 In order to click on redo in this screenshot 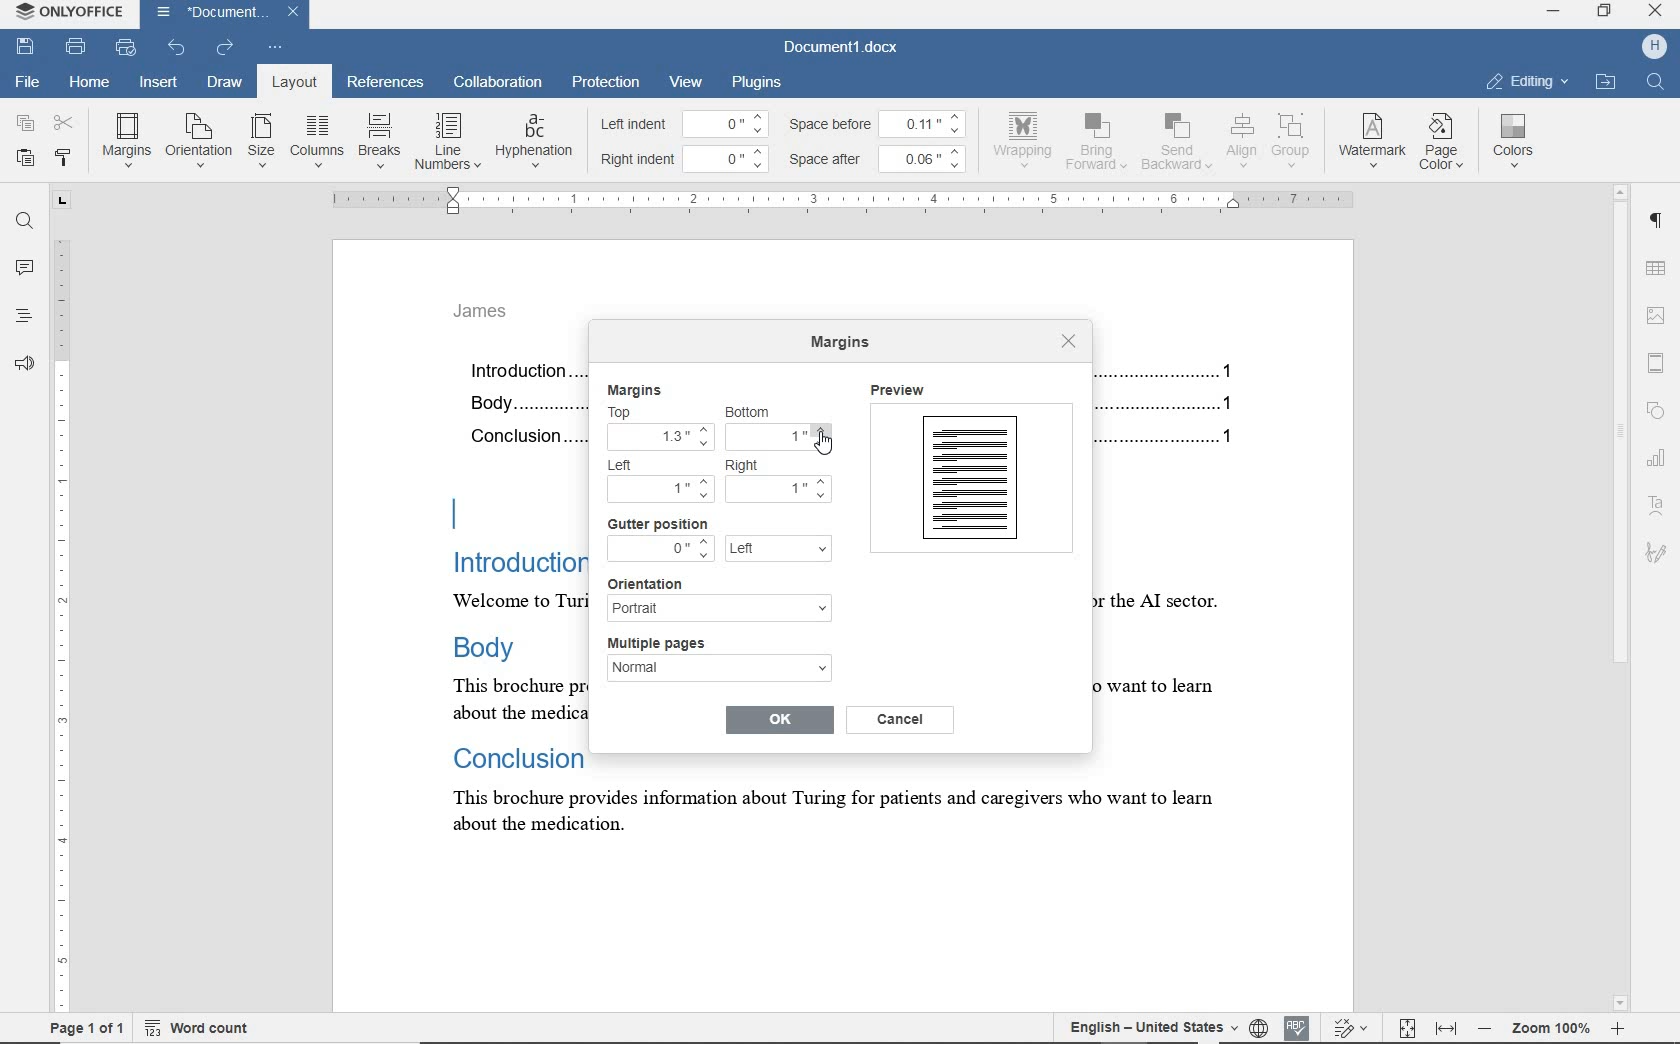, I will do `click(225, 48)`.